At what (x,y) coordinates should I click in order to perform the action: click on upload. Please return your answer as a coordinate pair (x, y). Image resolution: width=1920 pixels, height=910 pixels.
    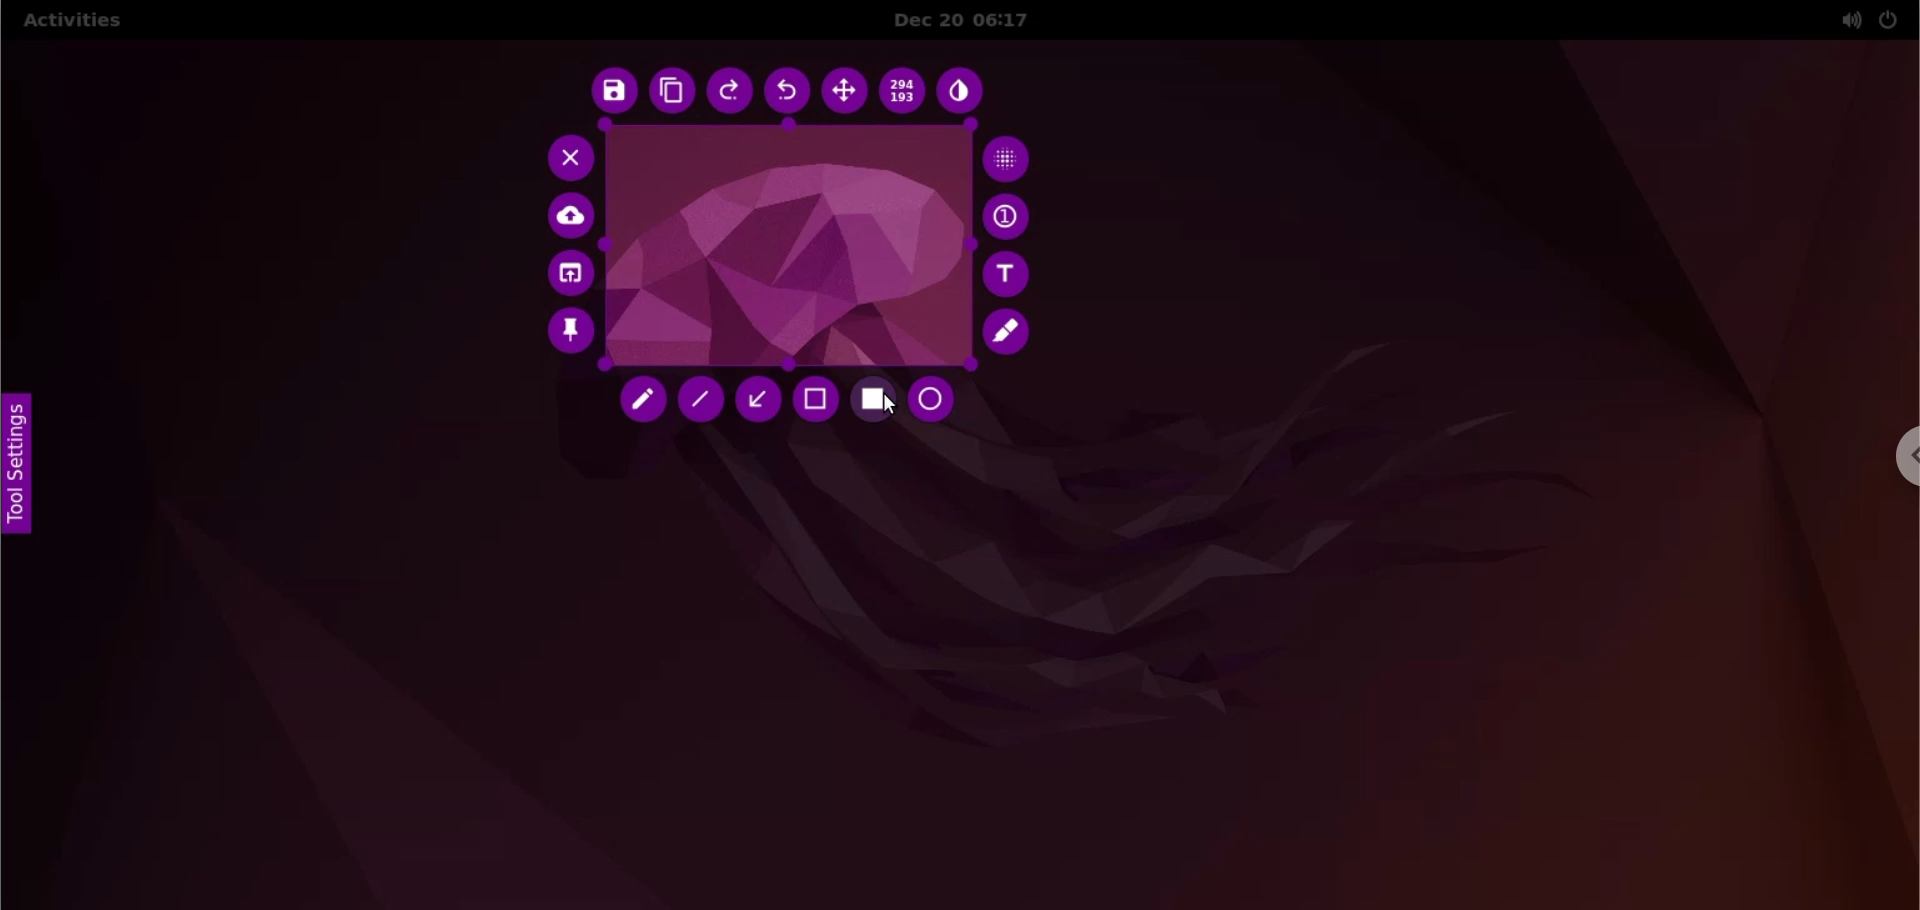
    Looking at the image, I should click on (573, 217).